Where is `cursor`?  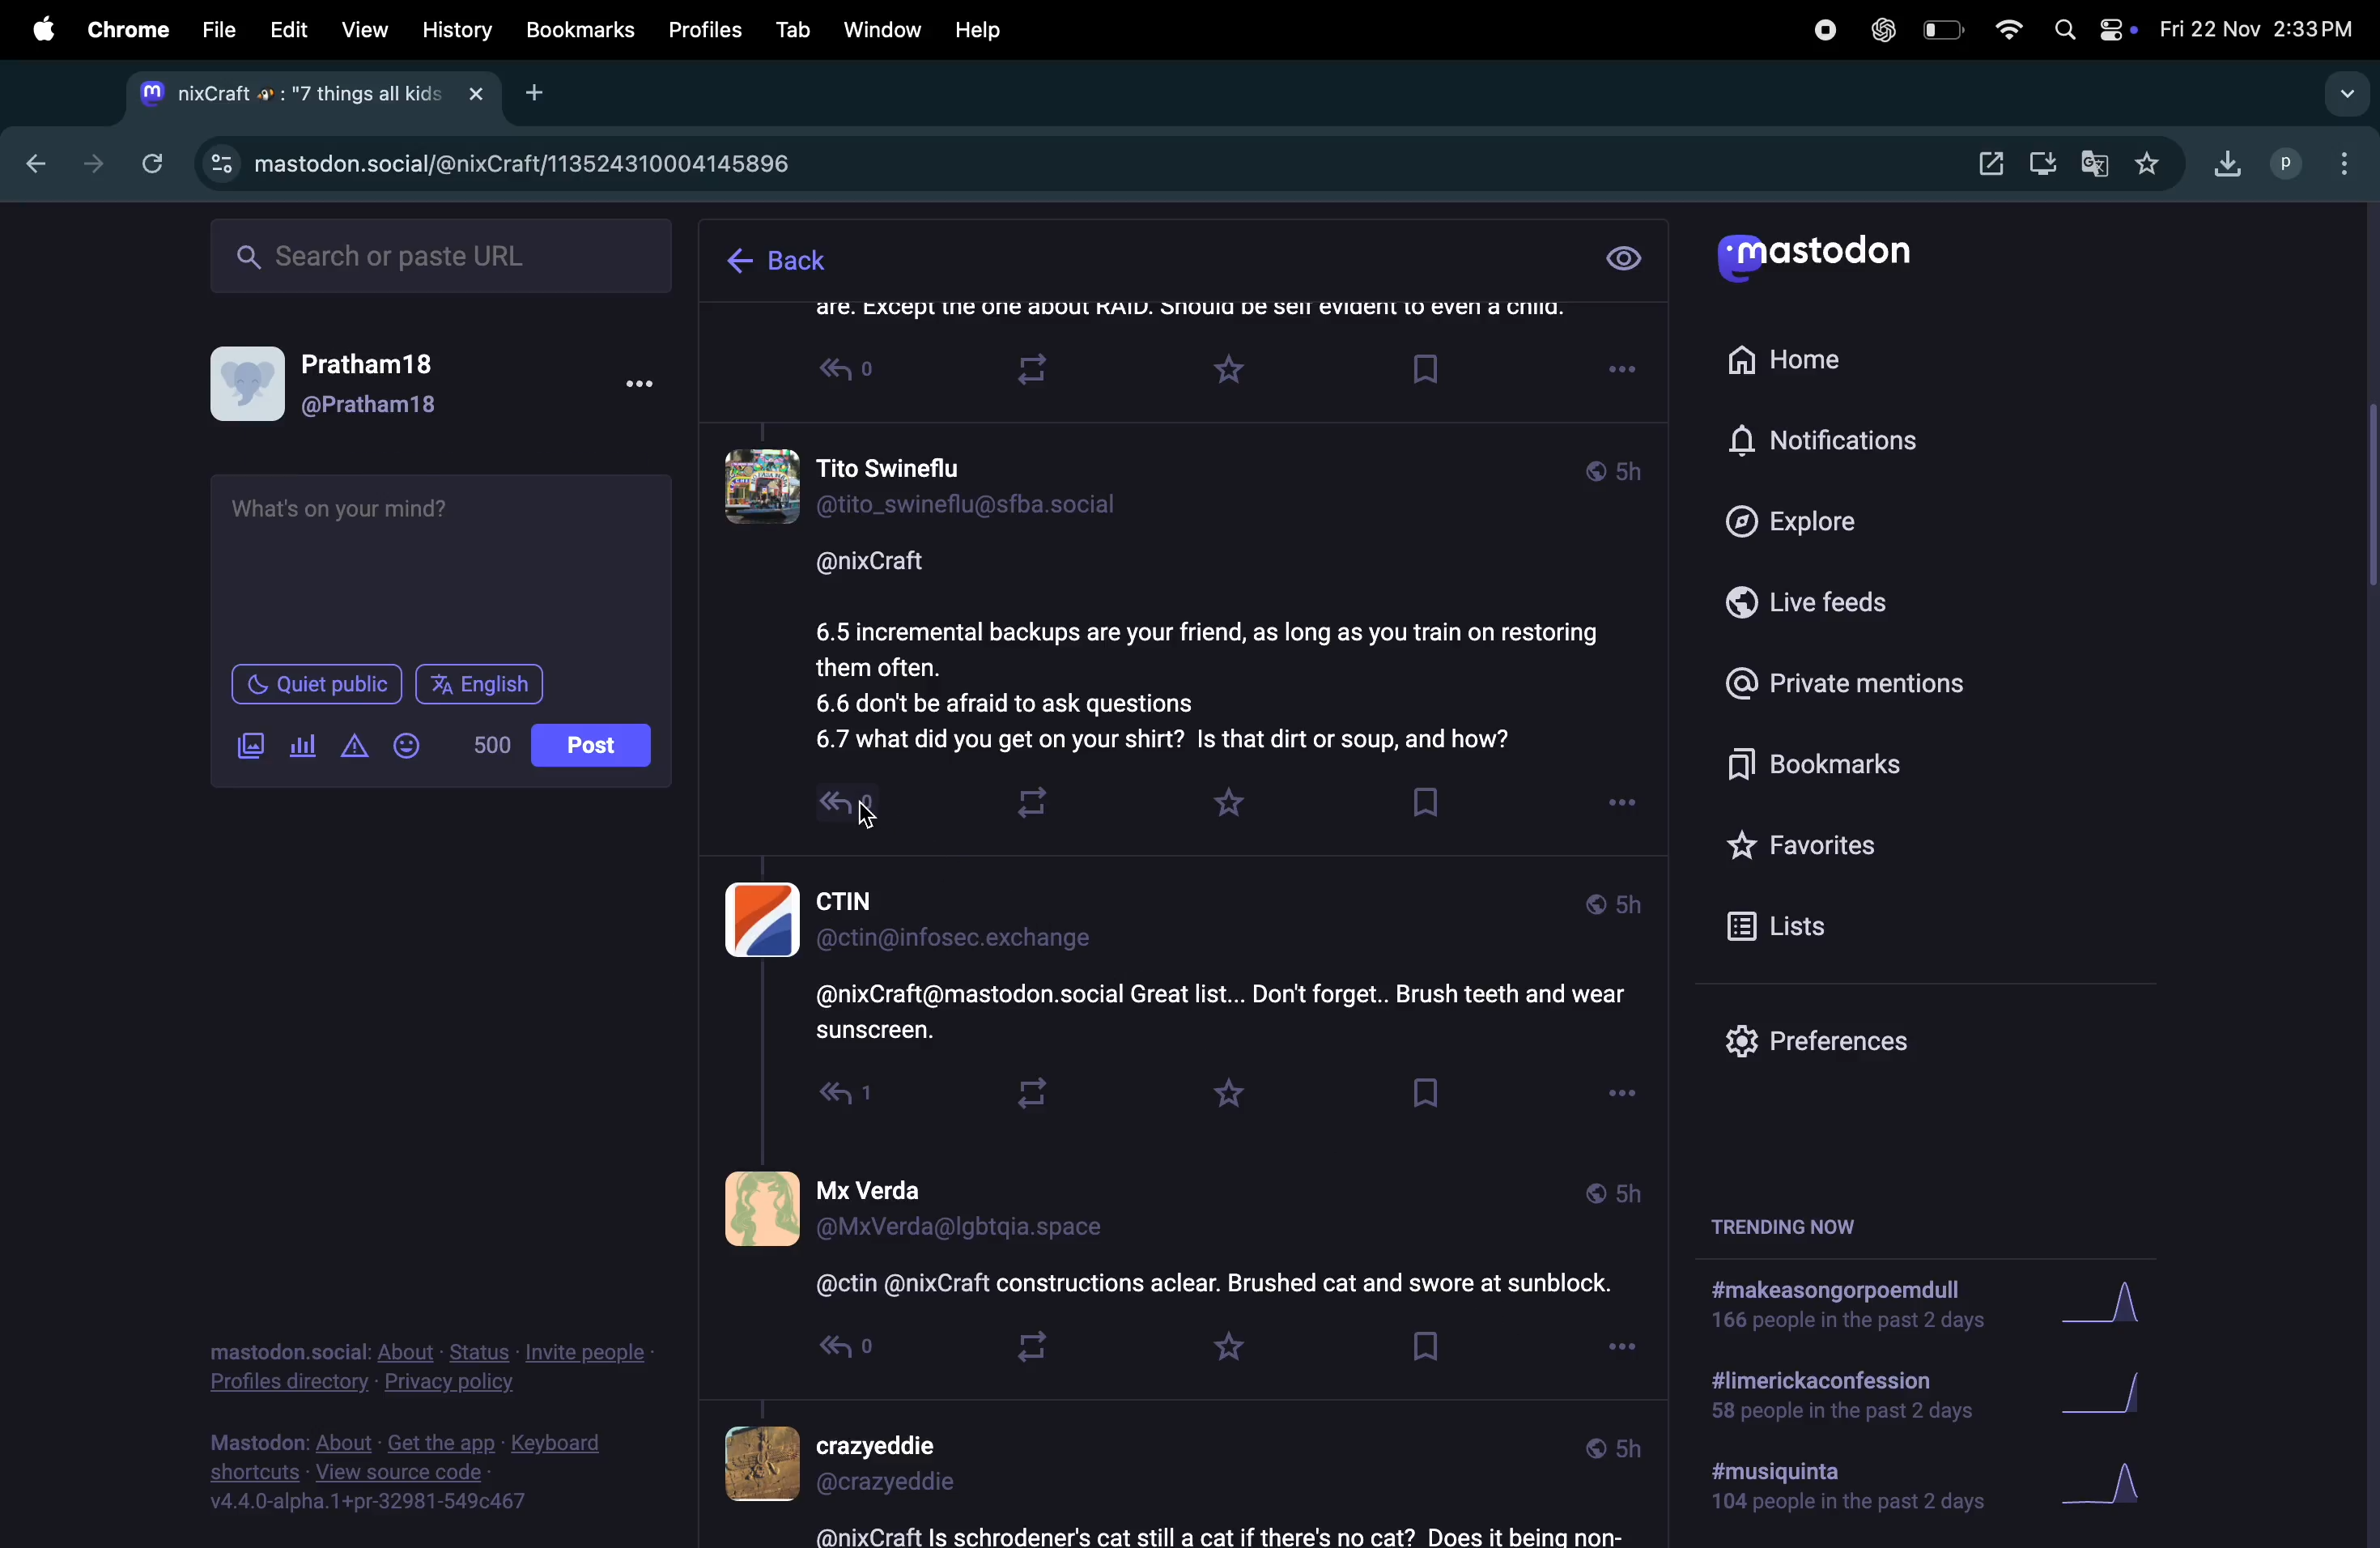
cursor is located at coordinates (875, 815).